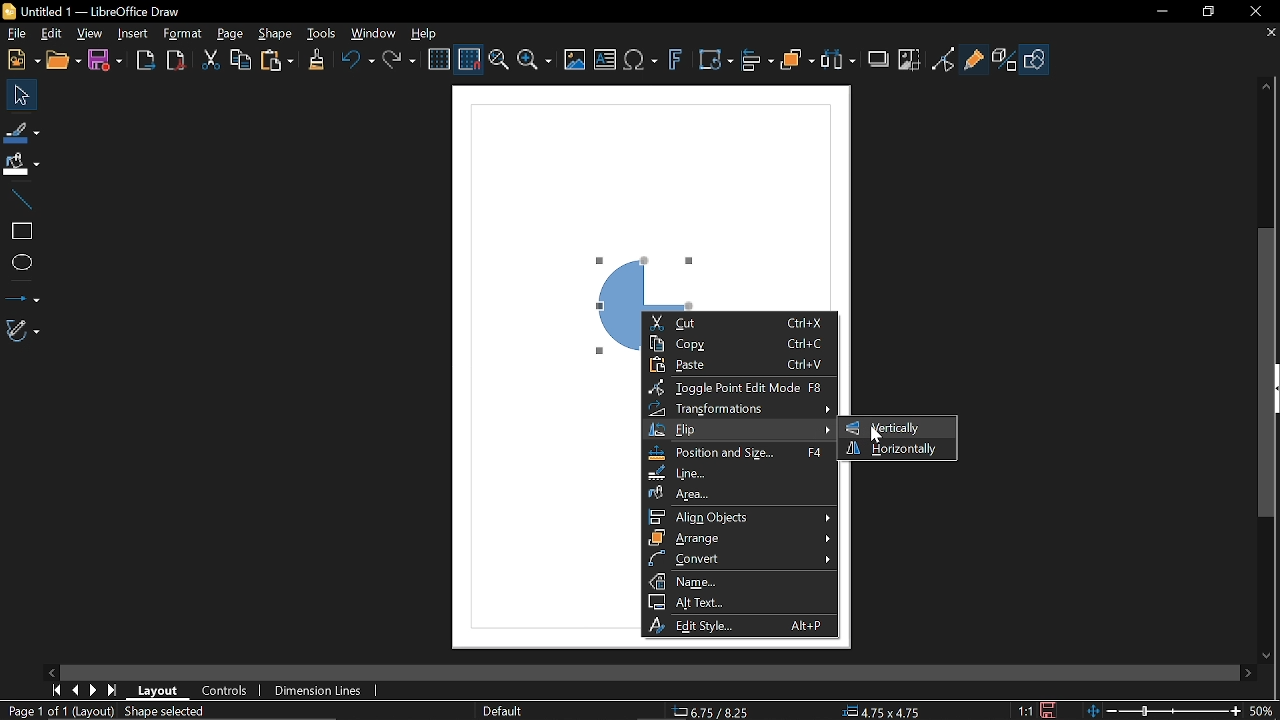 This screenshot has height=720, width=1280. What do you see at coordinates (738, 602) in the screenshot?
I see `Alt text` at bounding box center [738, 602].